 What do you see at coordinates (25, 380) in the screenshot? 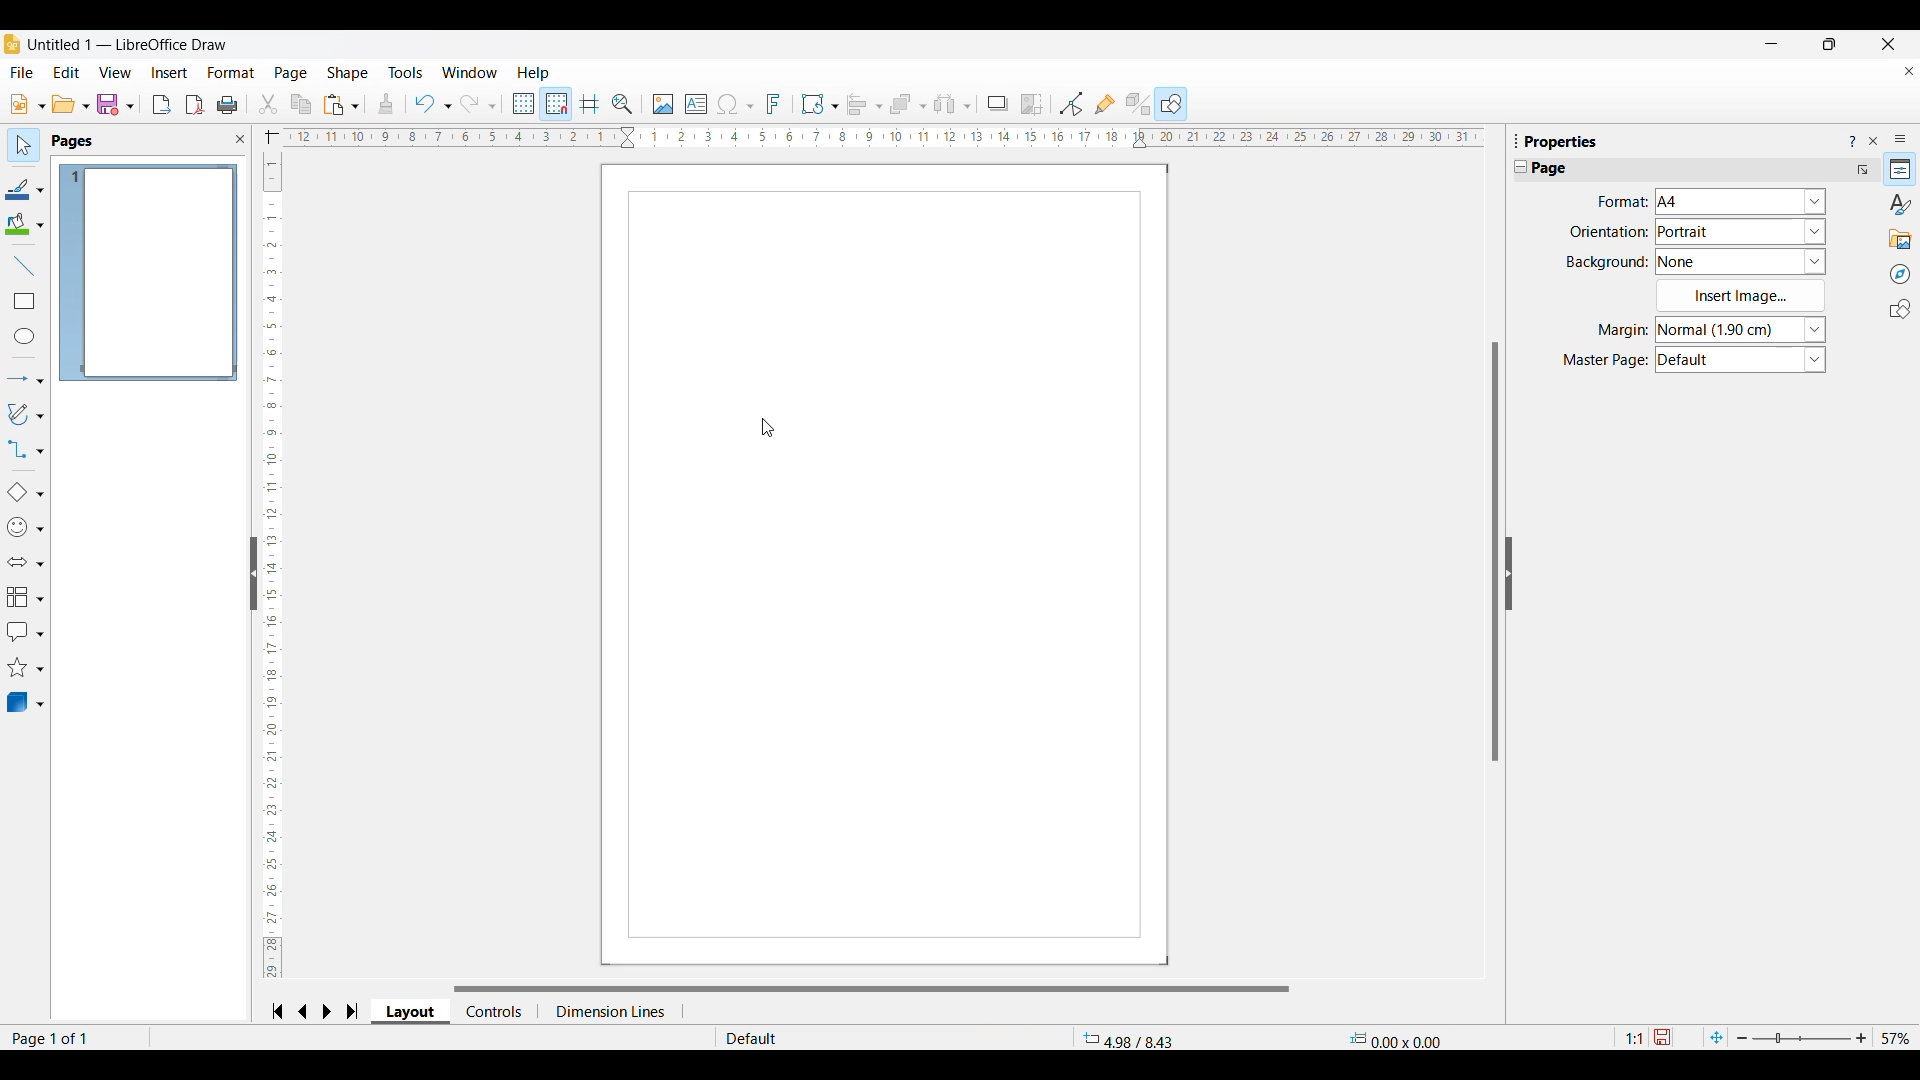
I see `Lines and arrow options` at bounding box center [25, 380].